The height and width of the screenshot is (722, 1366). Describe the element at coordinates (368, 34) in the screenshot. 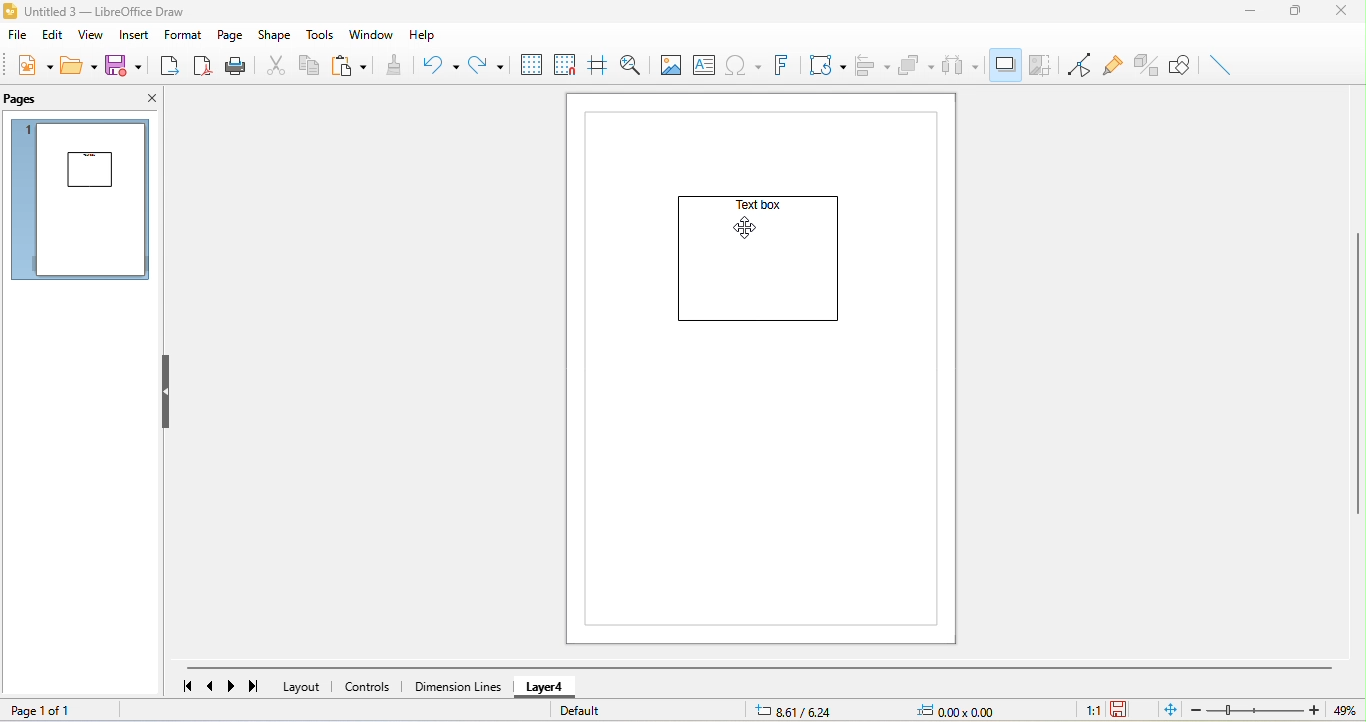

I see `window` at that location.